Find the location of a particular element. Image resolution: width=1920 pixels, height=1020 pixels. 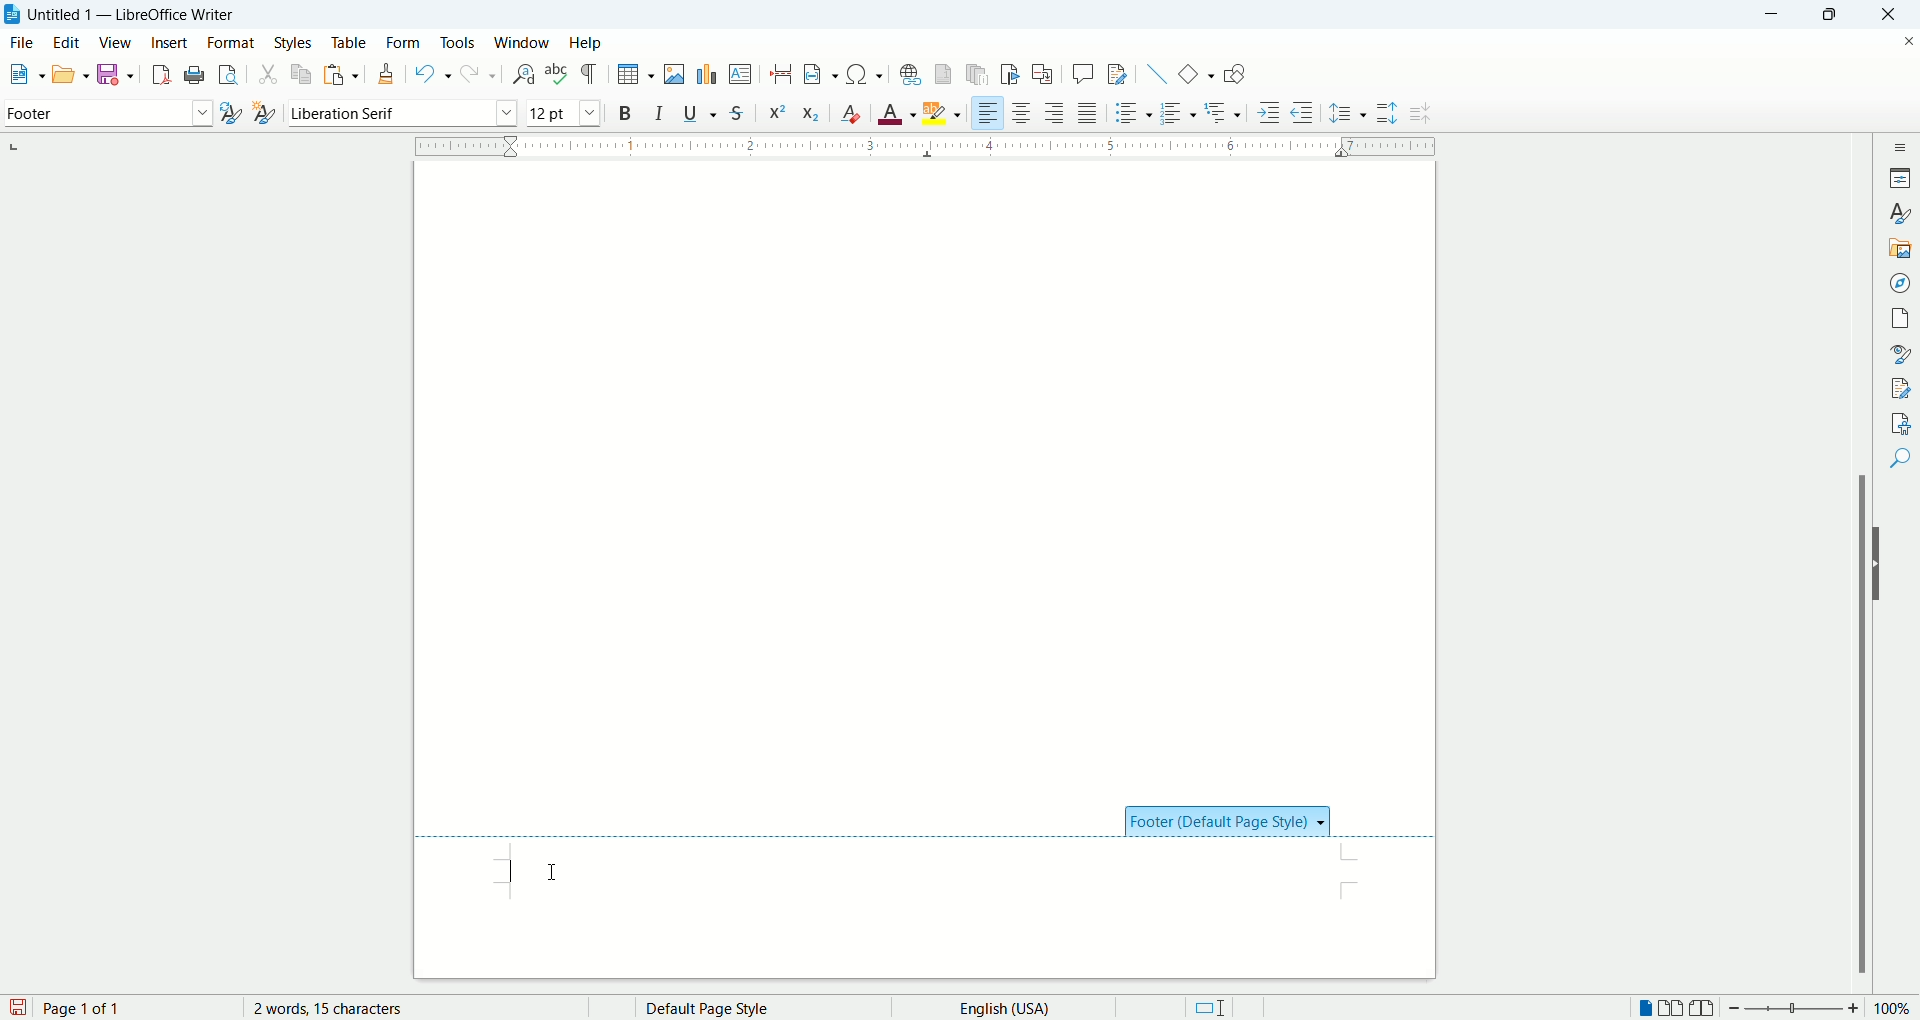

insert image is located at coordinates (678, 74).